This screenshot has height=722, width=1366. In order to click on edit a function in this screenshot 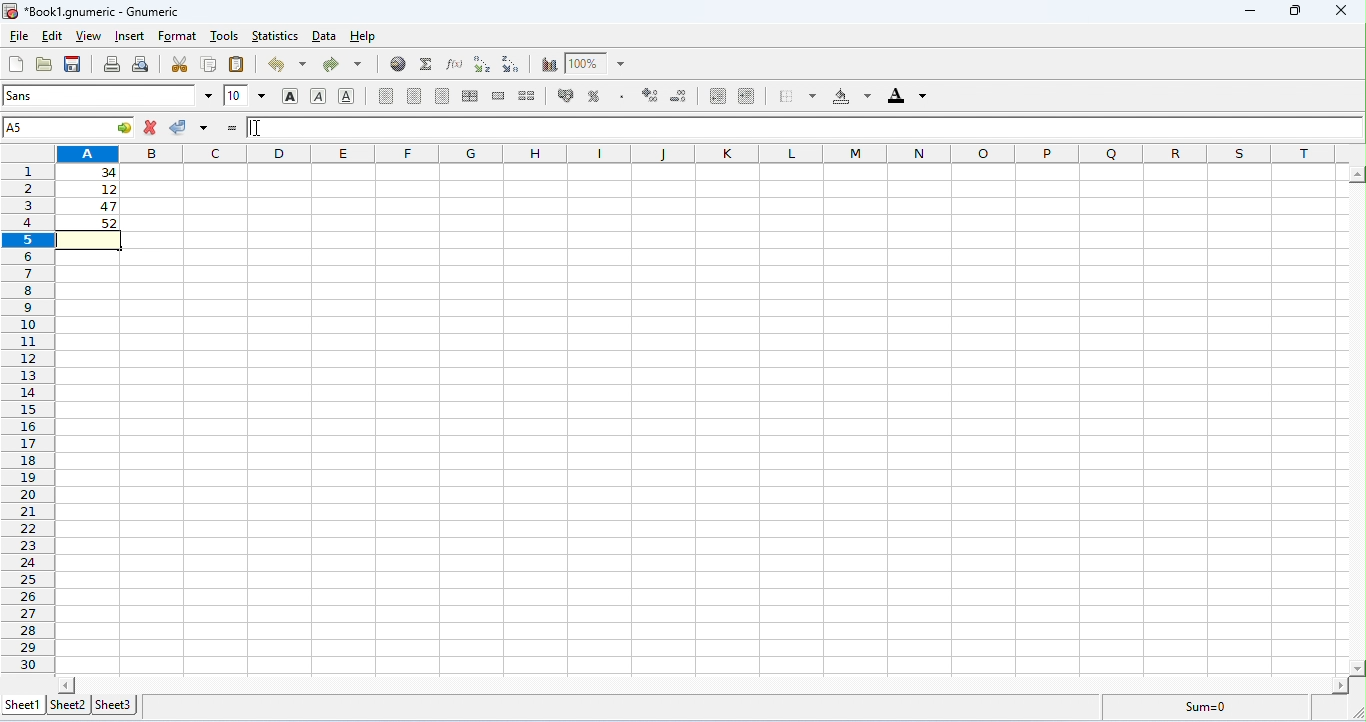, I will do `click(453, 64)`.